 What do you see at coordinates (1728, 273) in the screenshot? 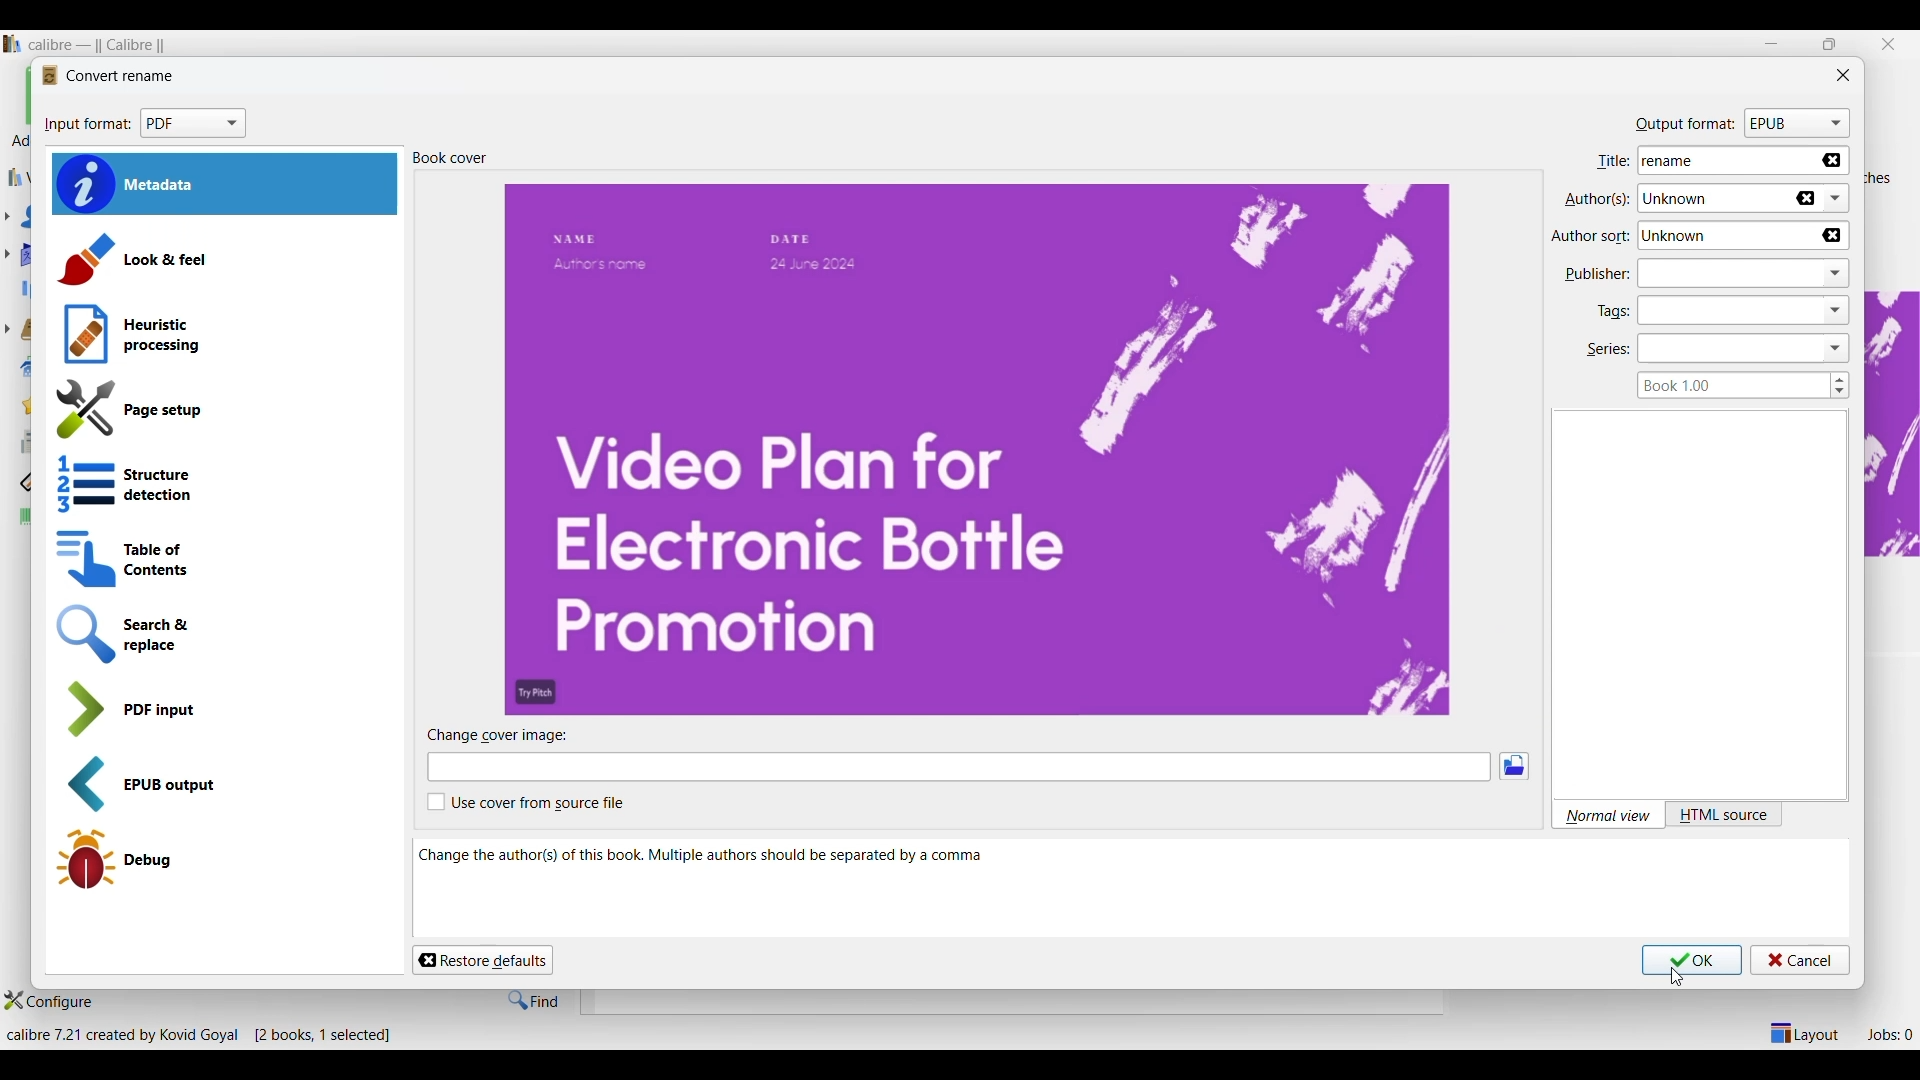
I see `Type in publisher` at bounding box center [1728, 273].